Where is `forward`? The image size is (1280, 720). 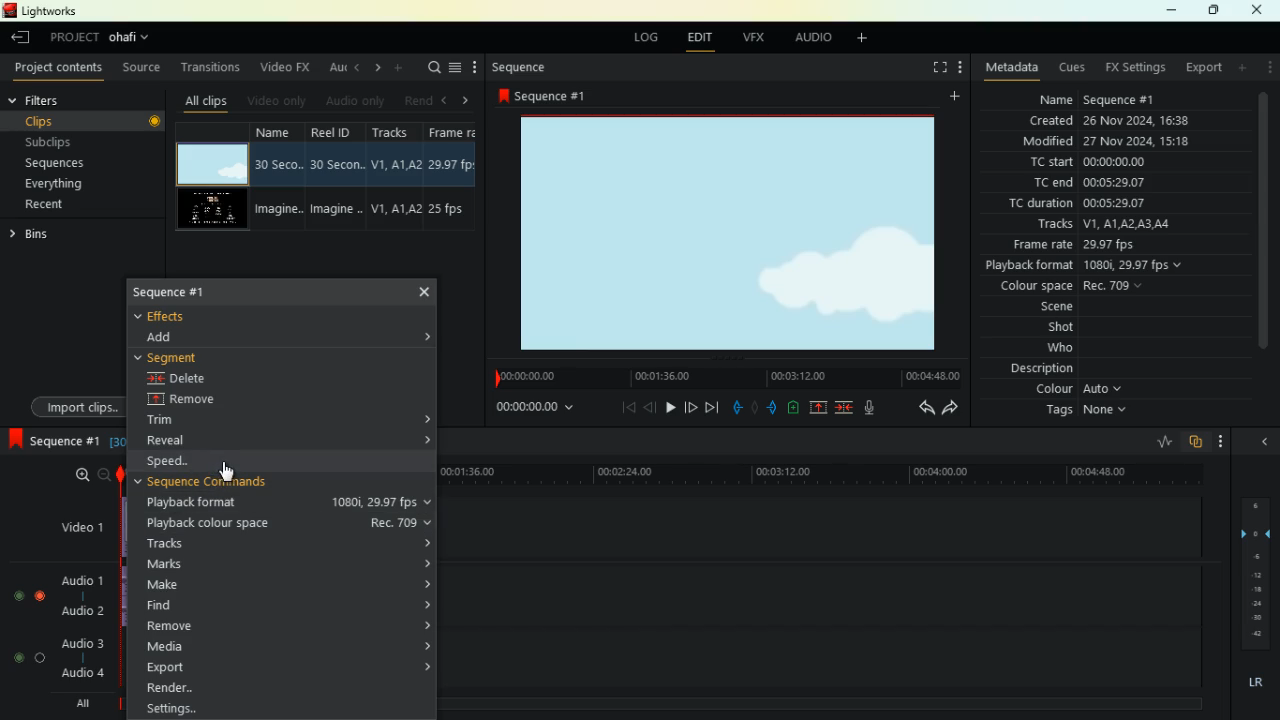
forward is located at coordinates (713, 407).